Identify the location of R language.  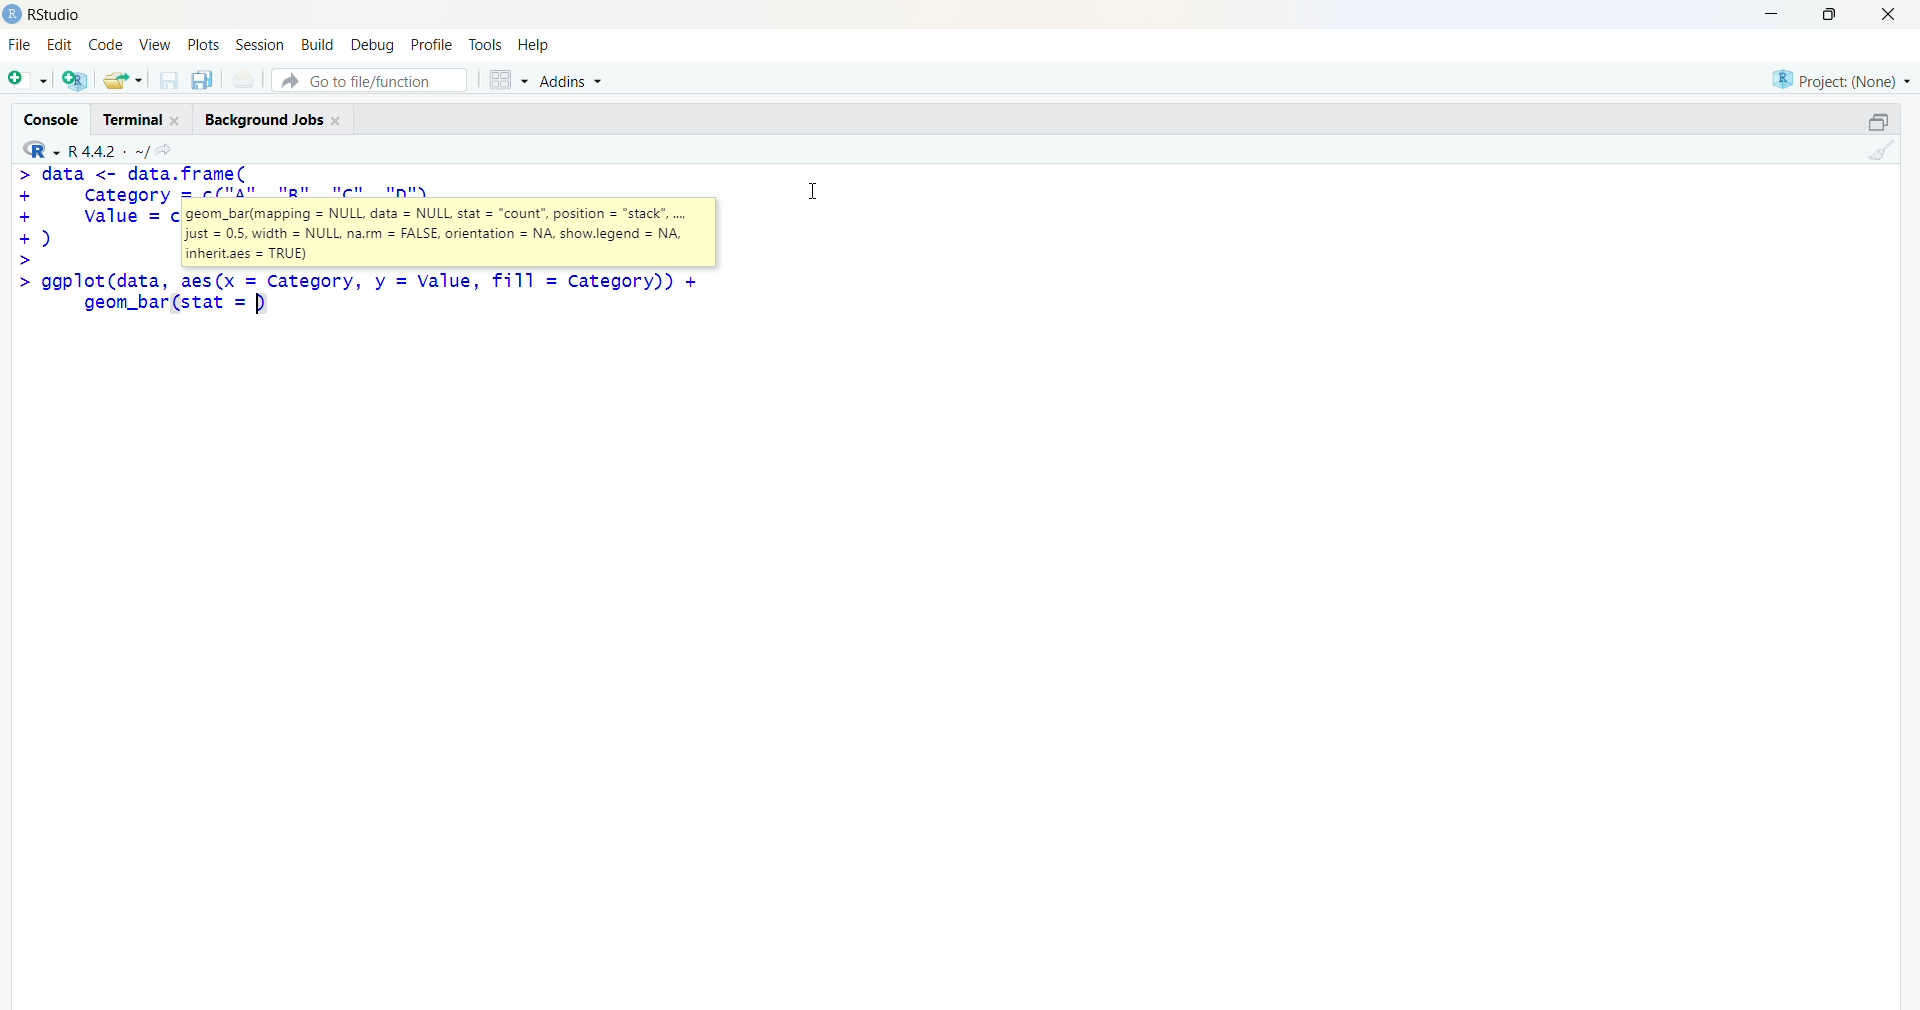
(43, 150).